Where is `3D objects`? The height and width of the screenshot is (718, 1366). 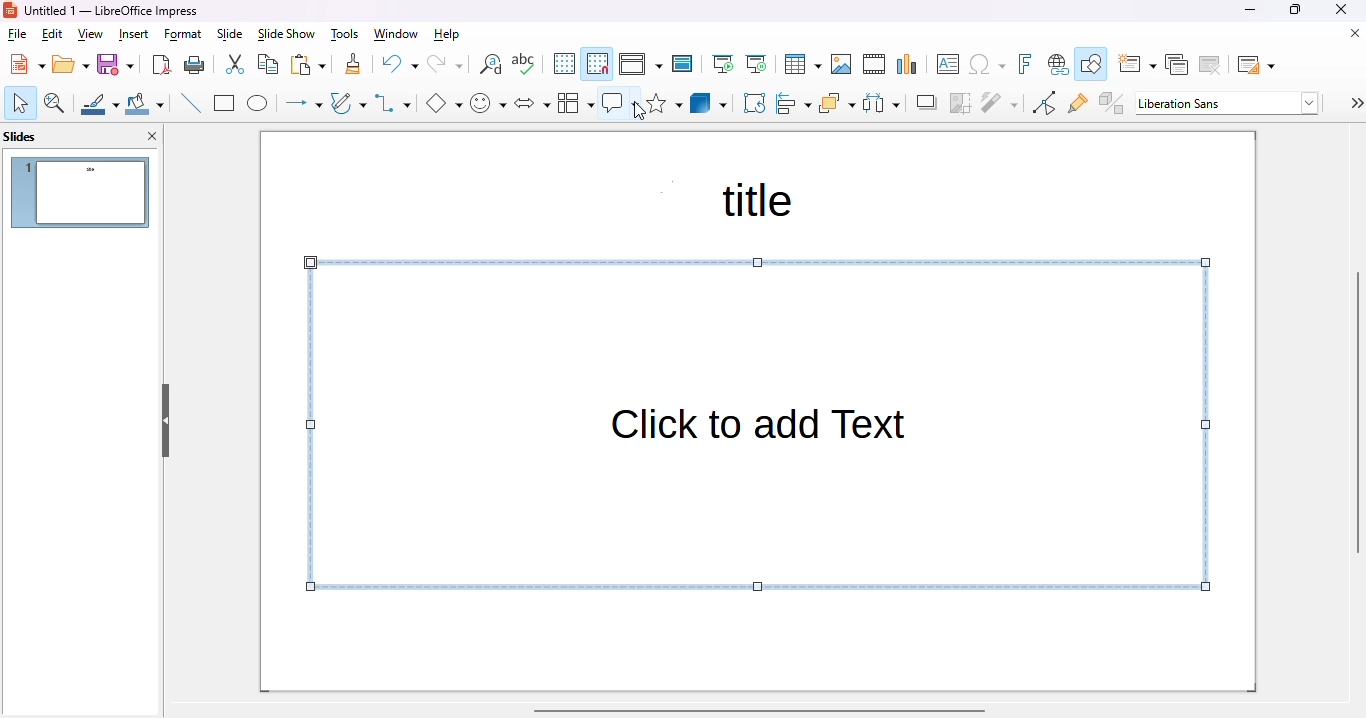 3D objects is located at coordinates (709, 102).